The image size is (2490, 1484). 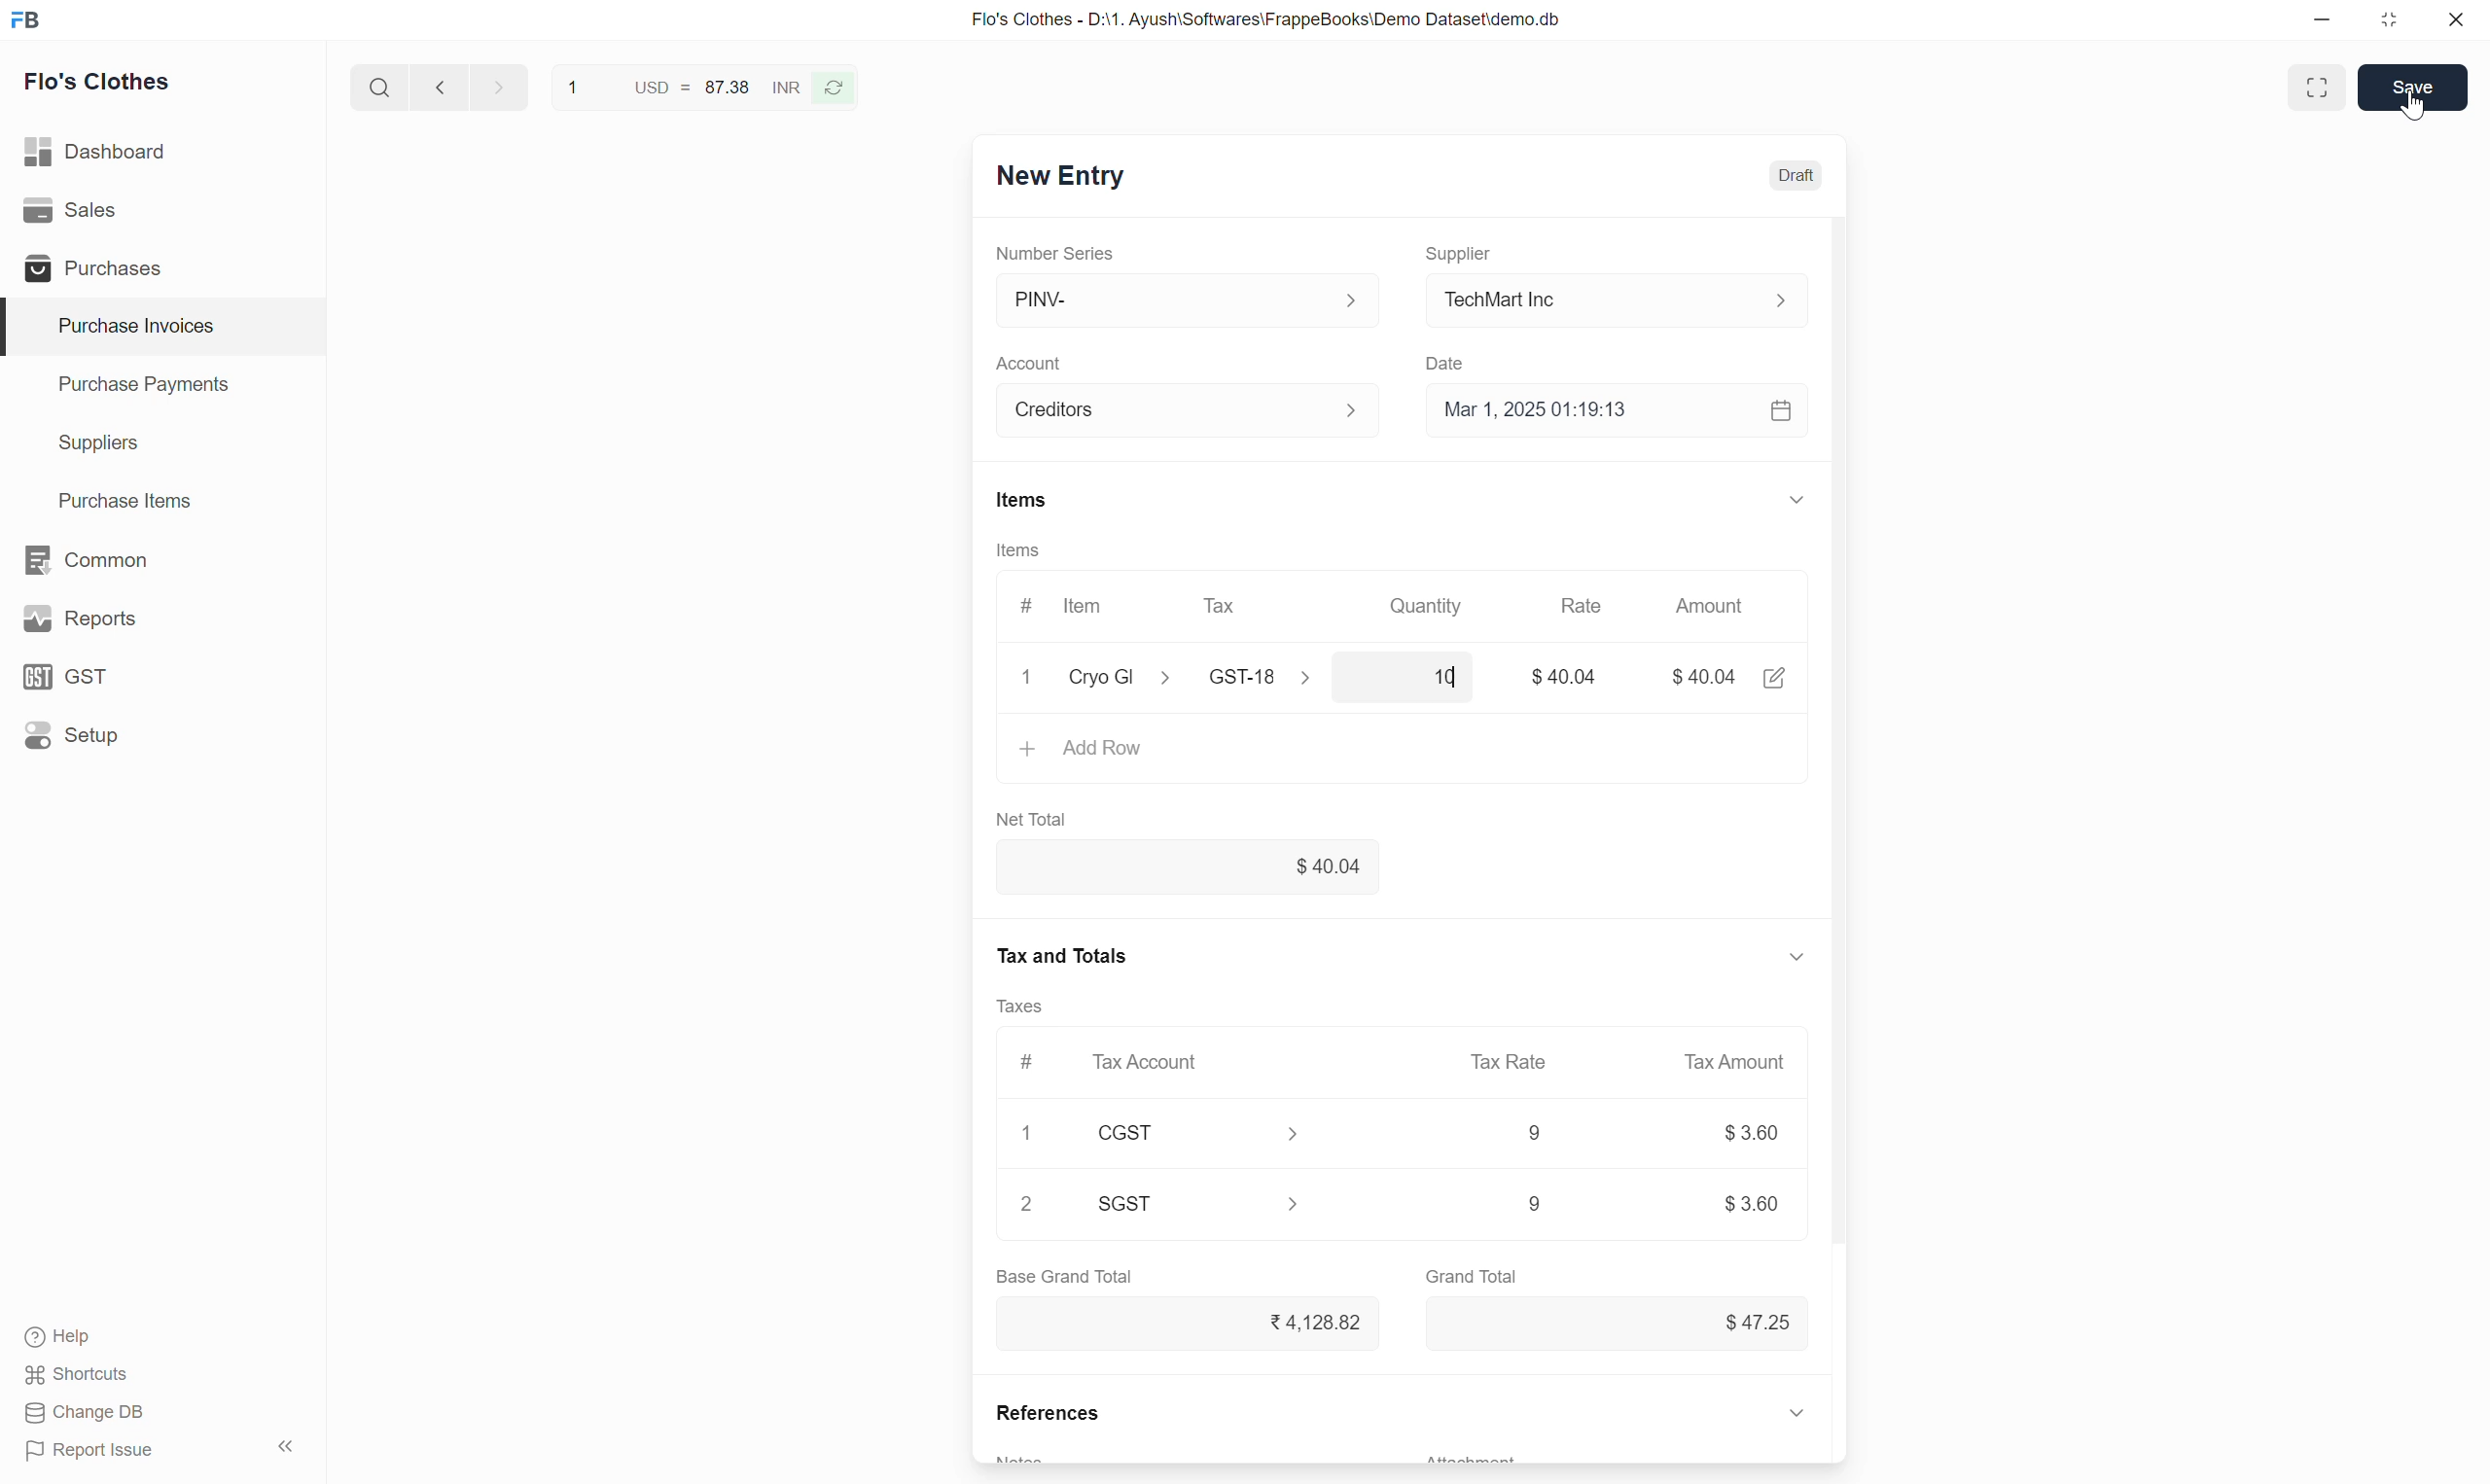 I want to click on 9, so click(x=1504, y=1205).